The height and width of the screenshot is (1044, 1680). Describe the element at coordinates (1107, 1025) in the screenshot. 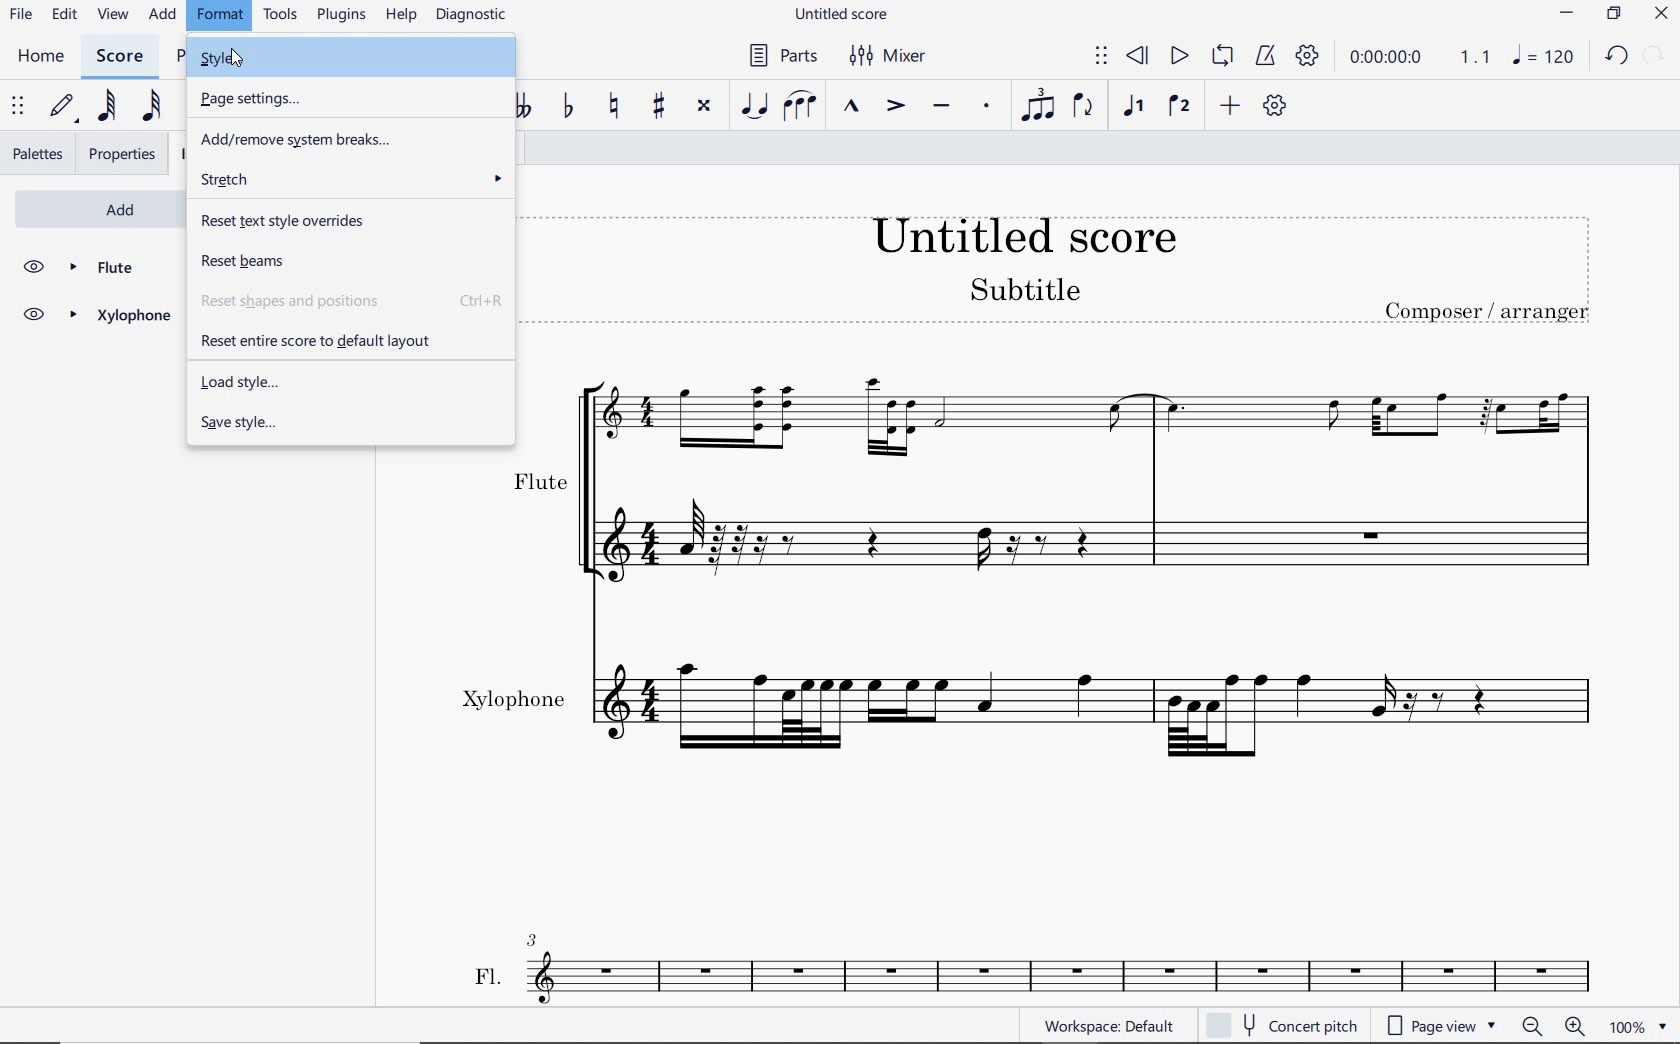

I see `workspace default` at that location.